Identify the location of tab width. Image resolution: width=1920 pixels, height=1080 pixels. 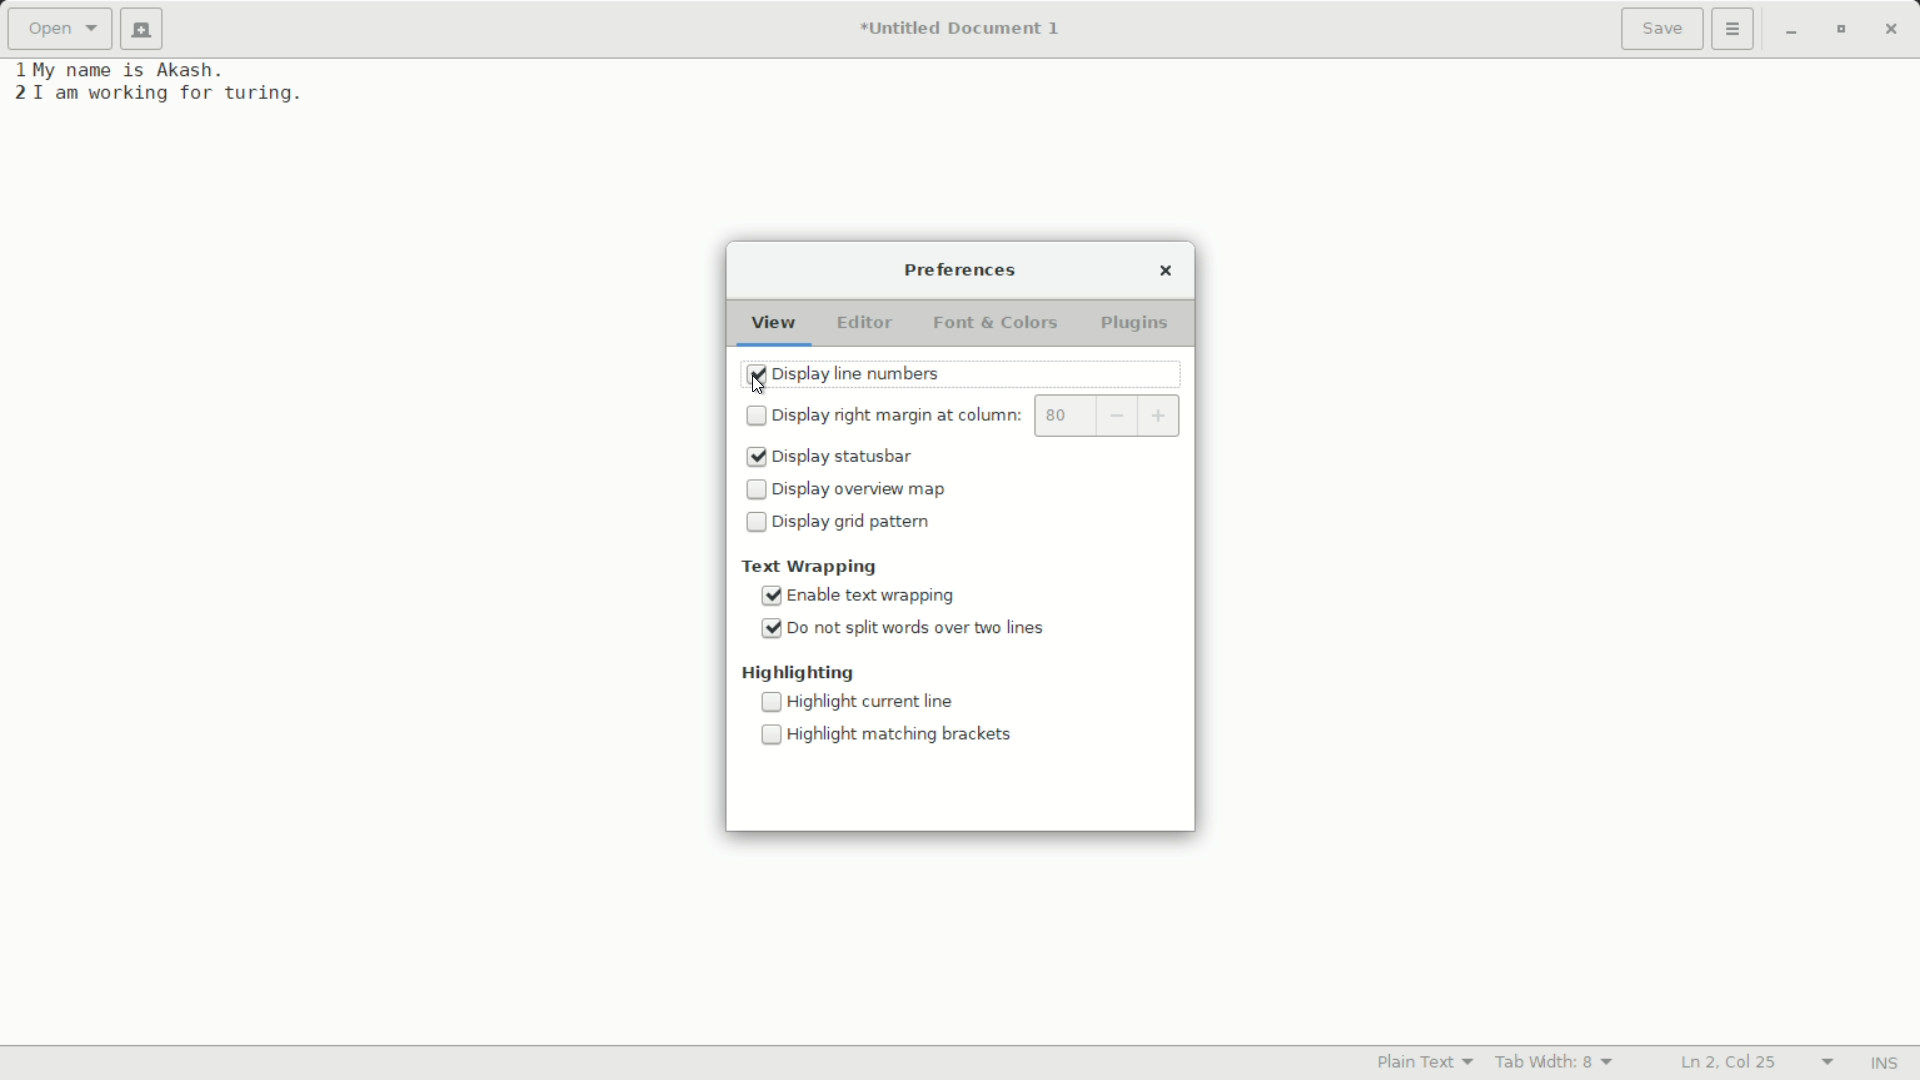
(1557, 1061).